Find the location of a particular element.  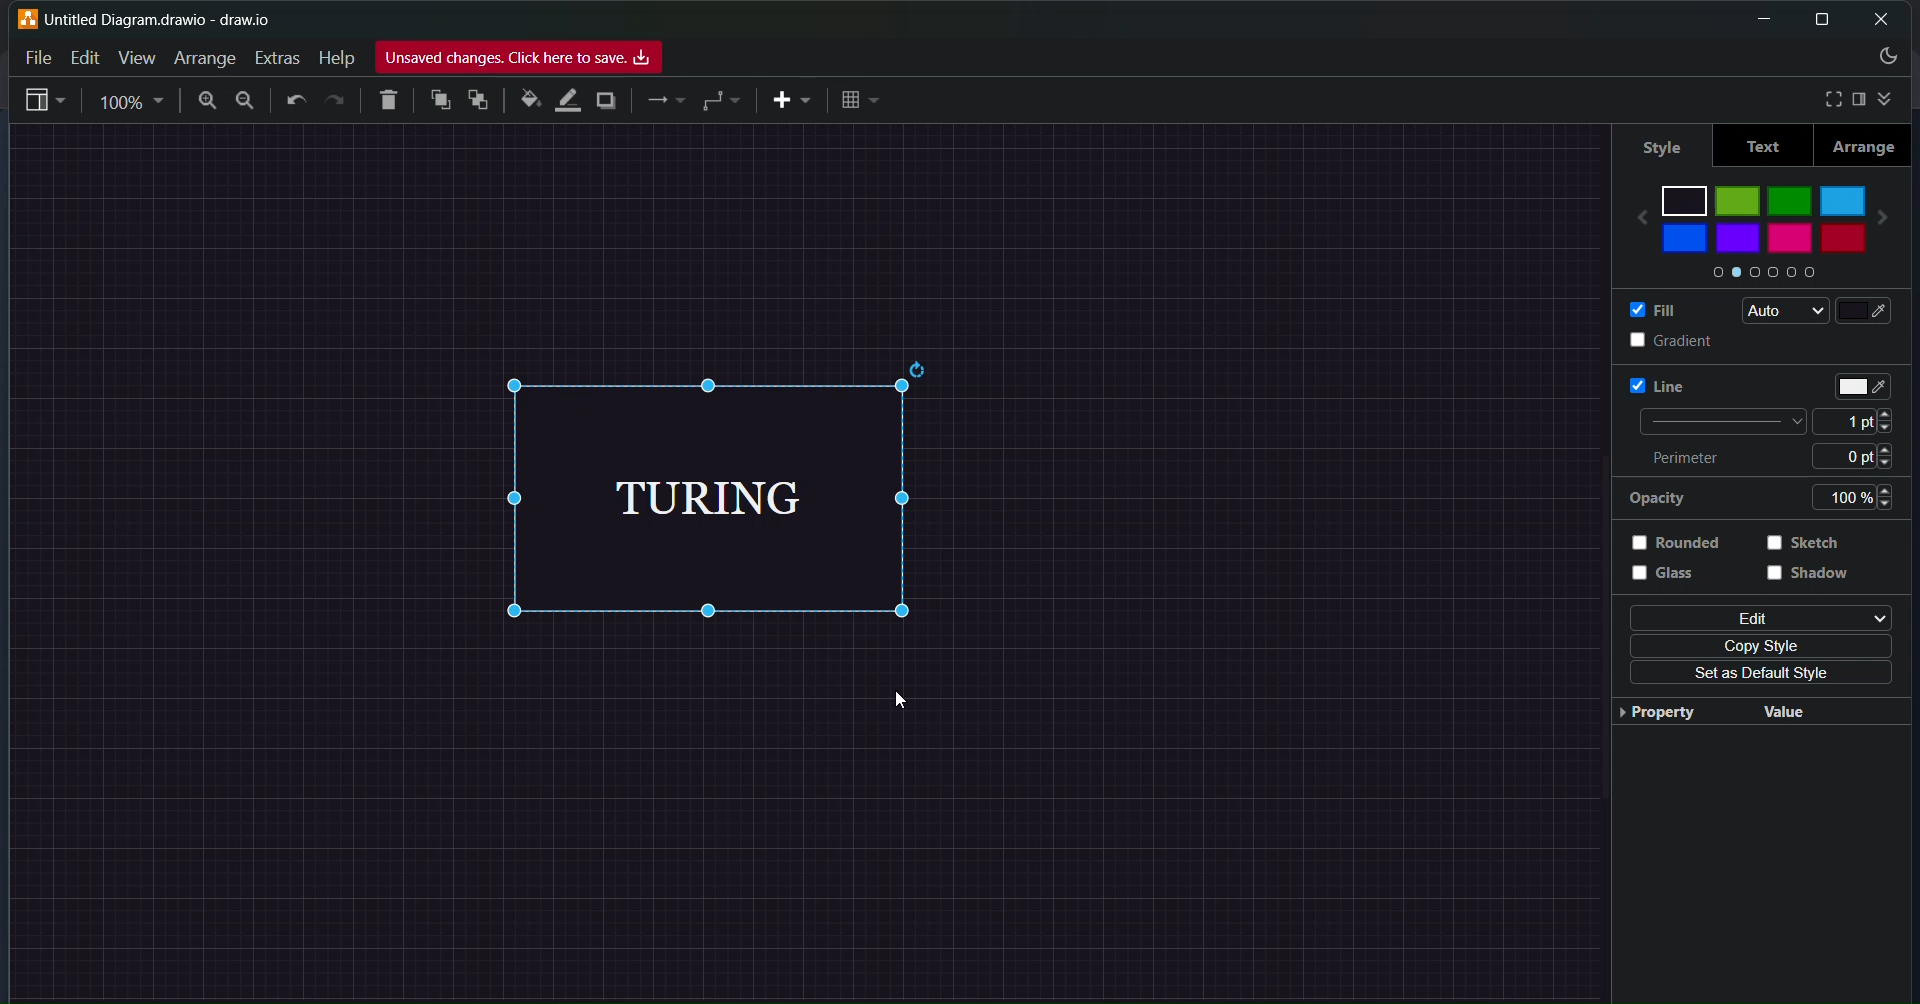

grid is located at coordinates (862, 100).